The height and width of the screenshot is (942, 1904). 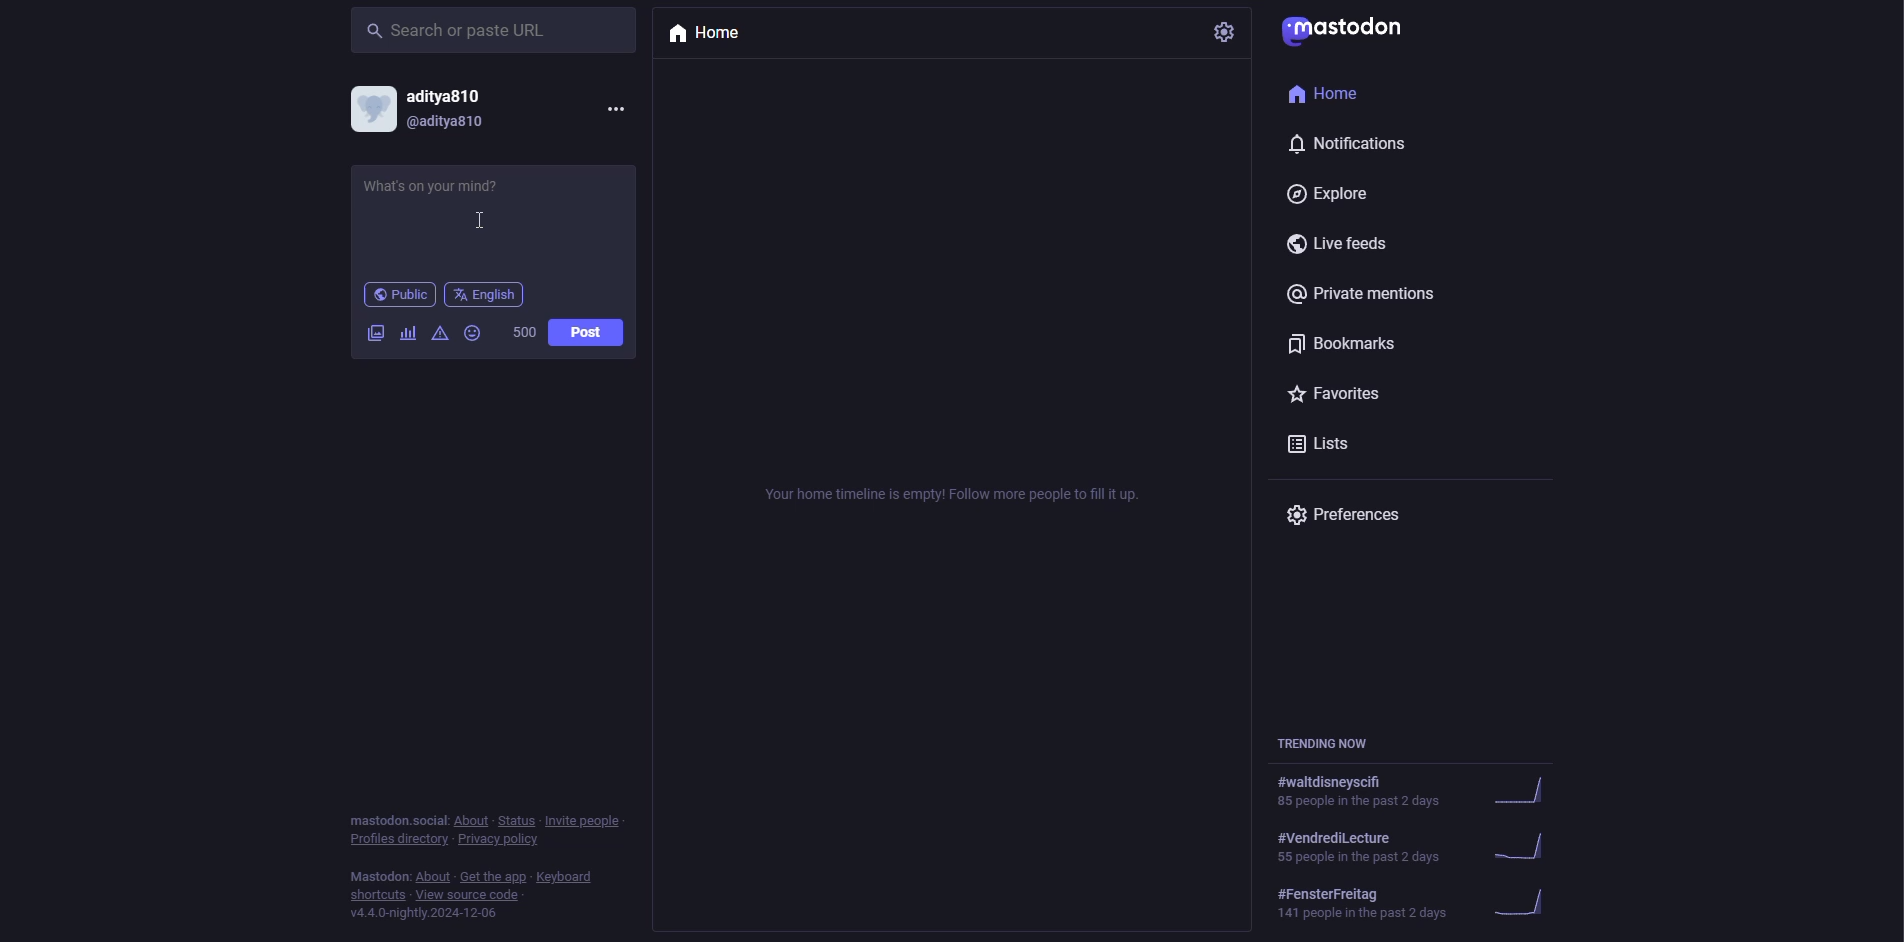 What do you see at coordinates (1344, 396) in the screenshot?
I see `favorites` at bounding box center [1344, 396].